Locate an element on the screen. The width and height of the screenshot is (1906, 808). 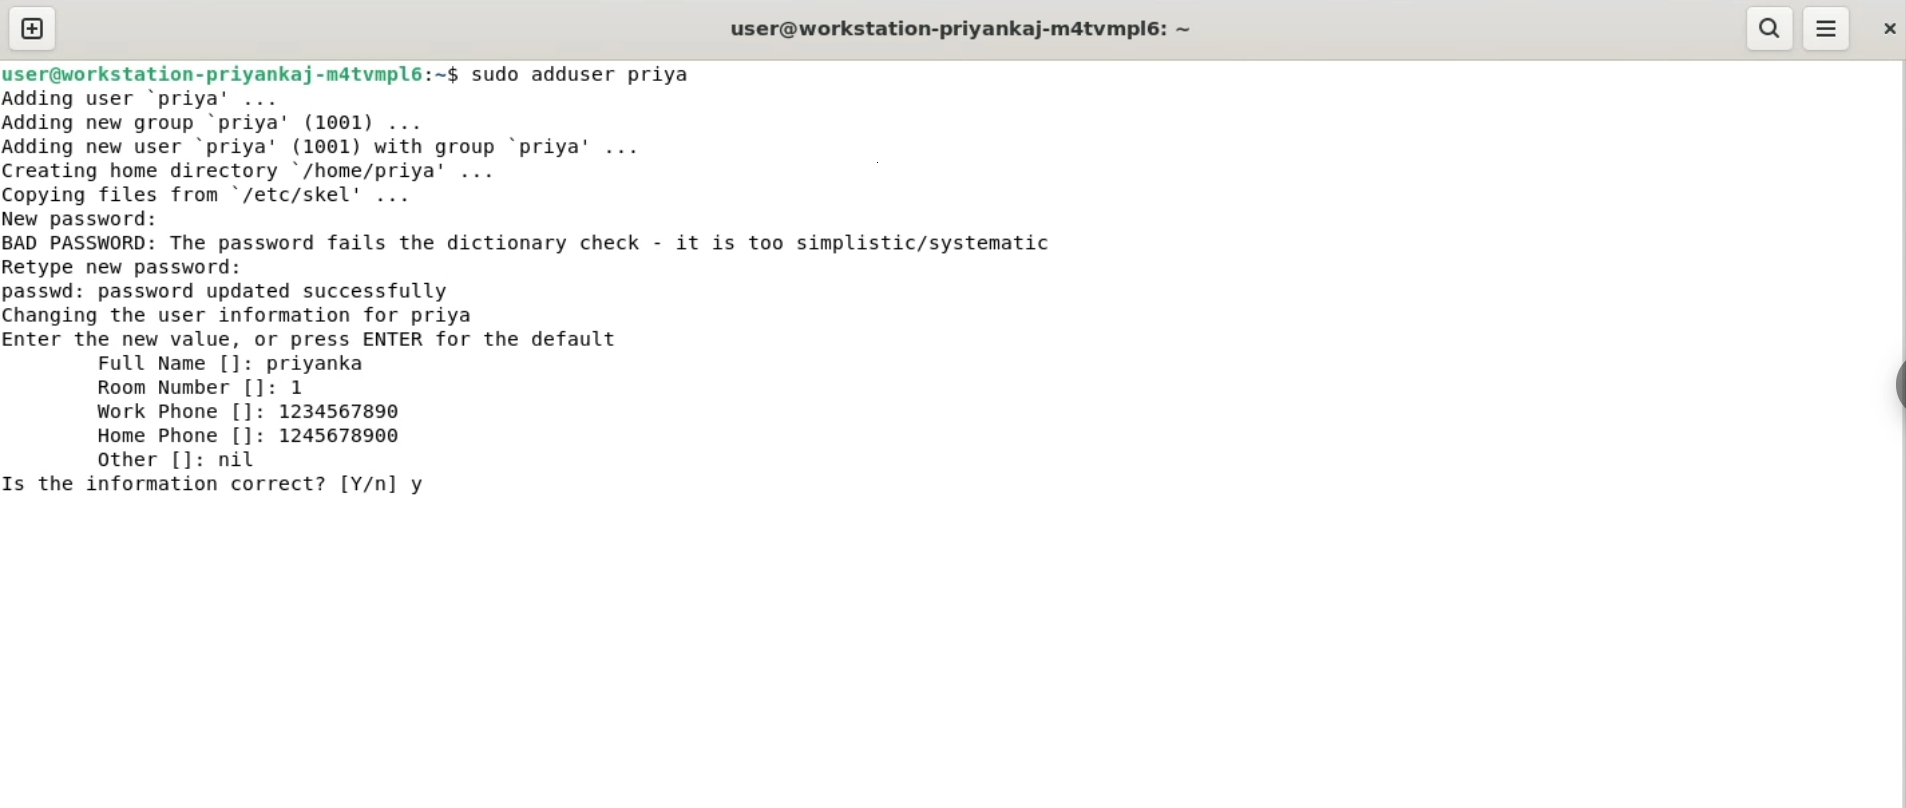
search is located at coordinates (1767, 28).